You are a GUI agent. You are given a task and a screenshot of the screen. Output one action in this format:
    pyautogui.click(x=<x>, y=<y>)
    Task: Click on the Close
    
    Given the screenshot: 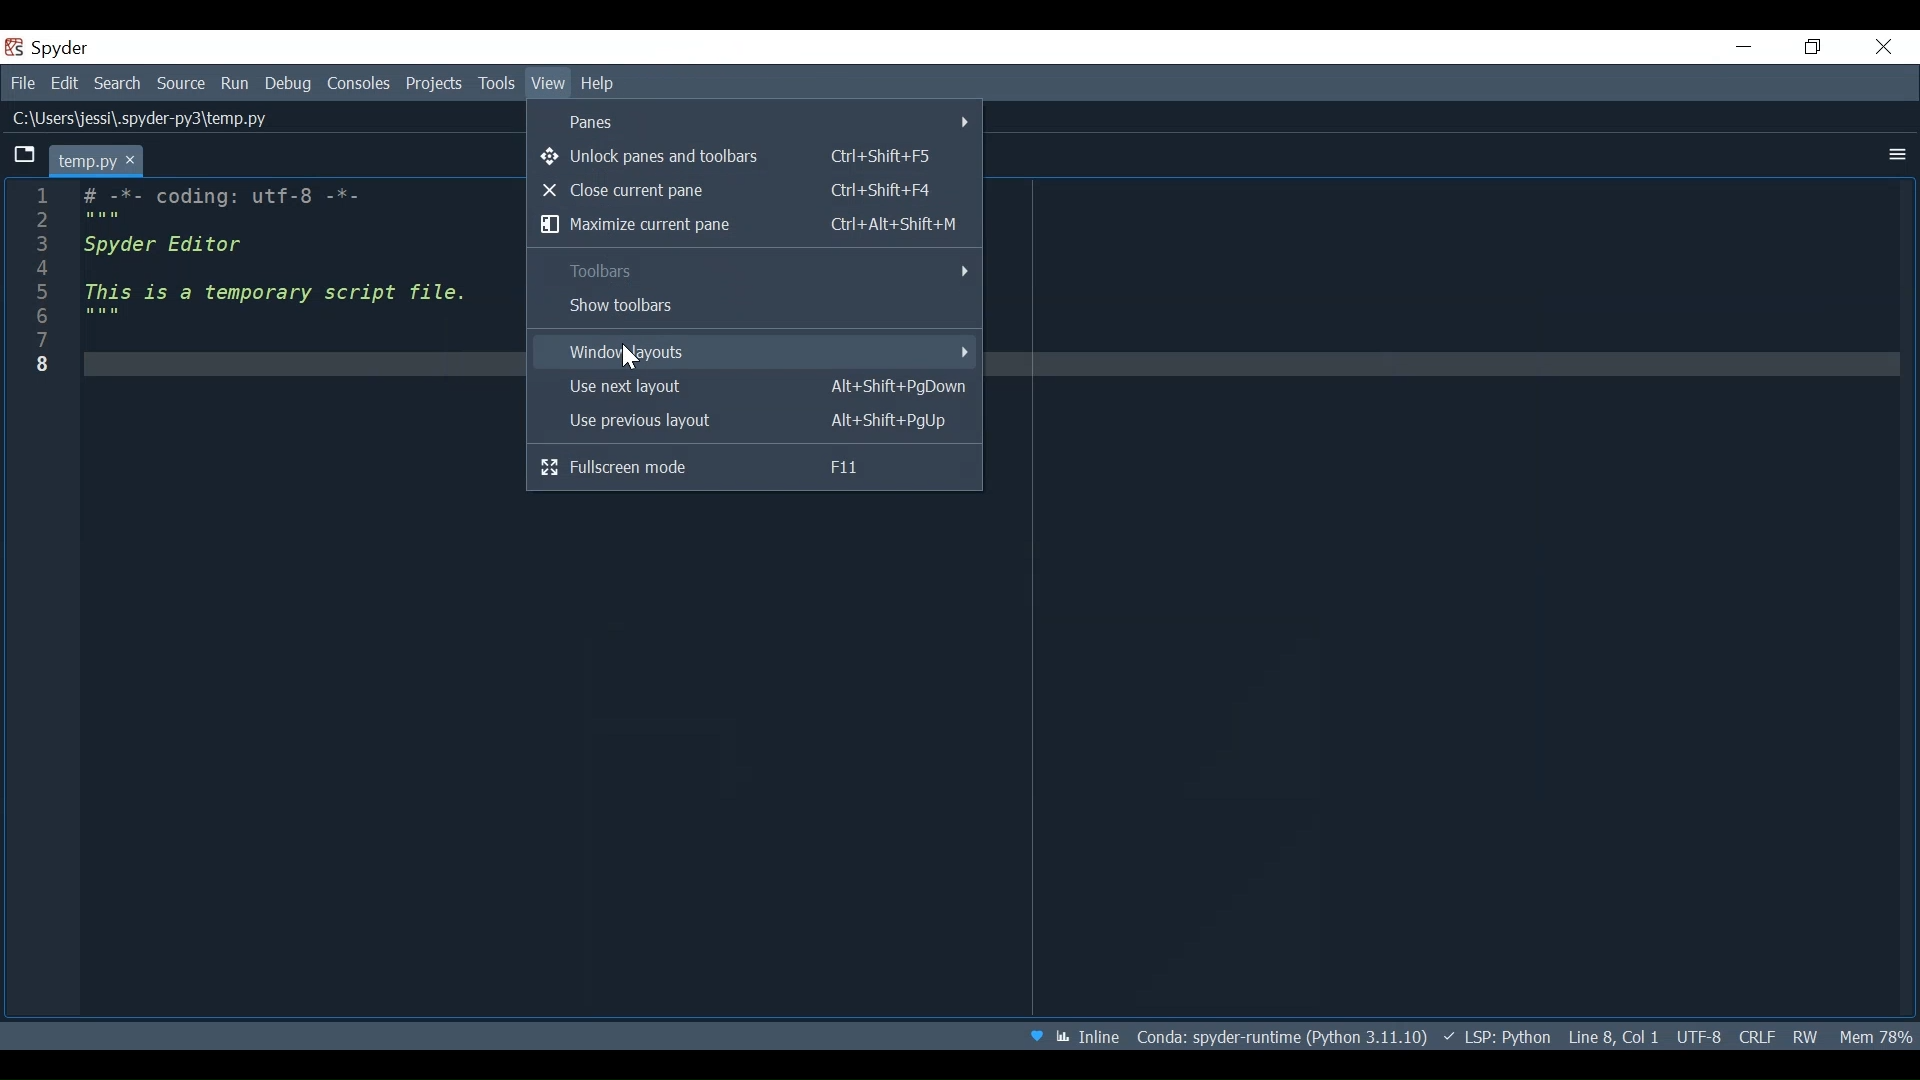 What is the action you would take?
    pyautogui.click(x=1882, y=48)
    